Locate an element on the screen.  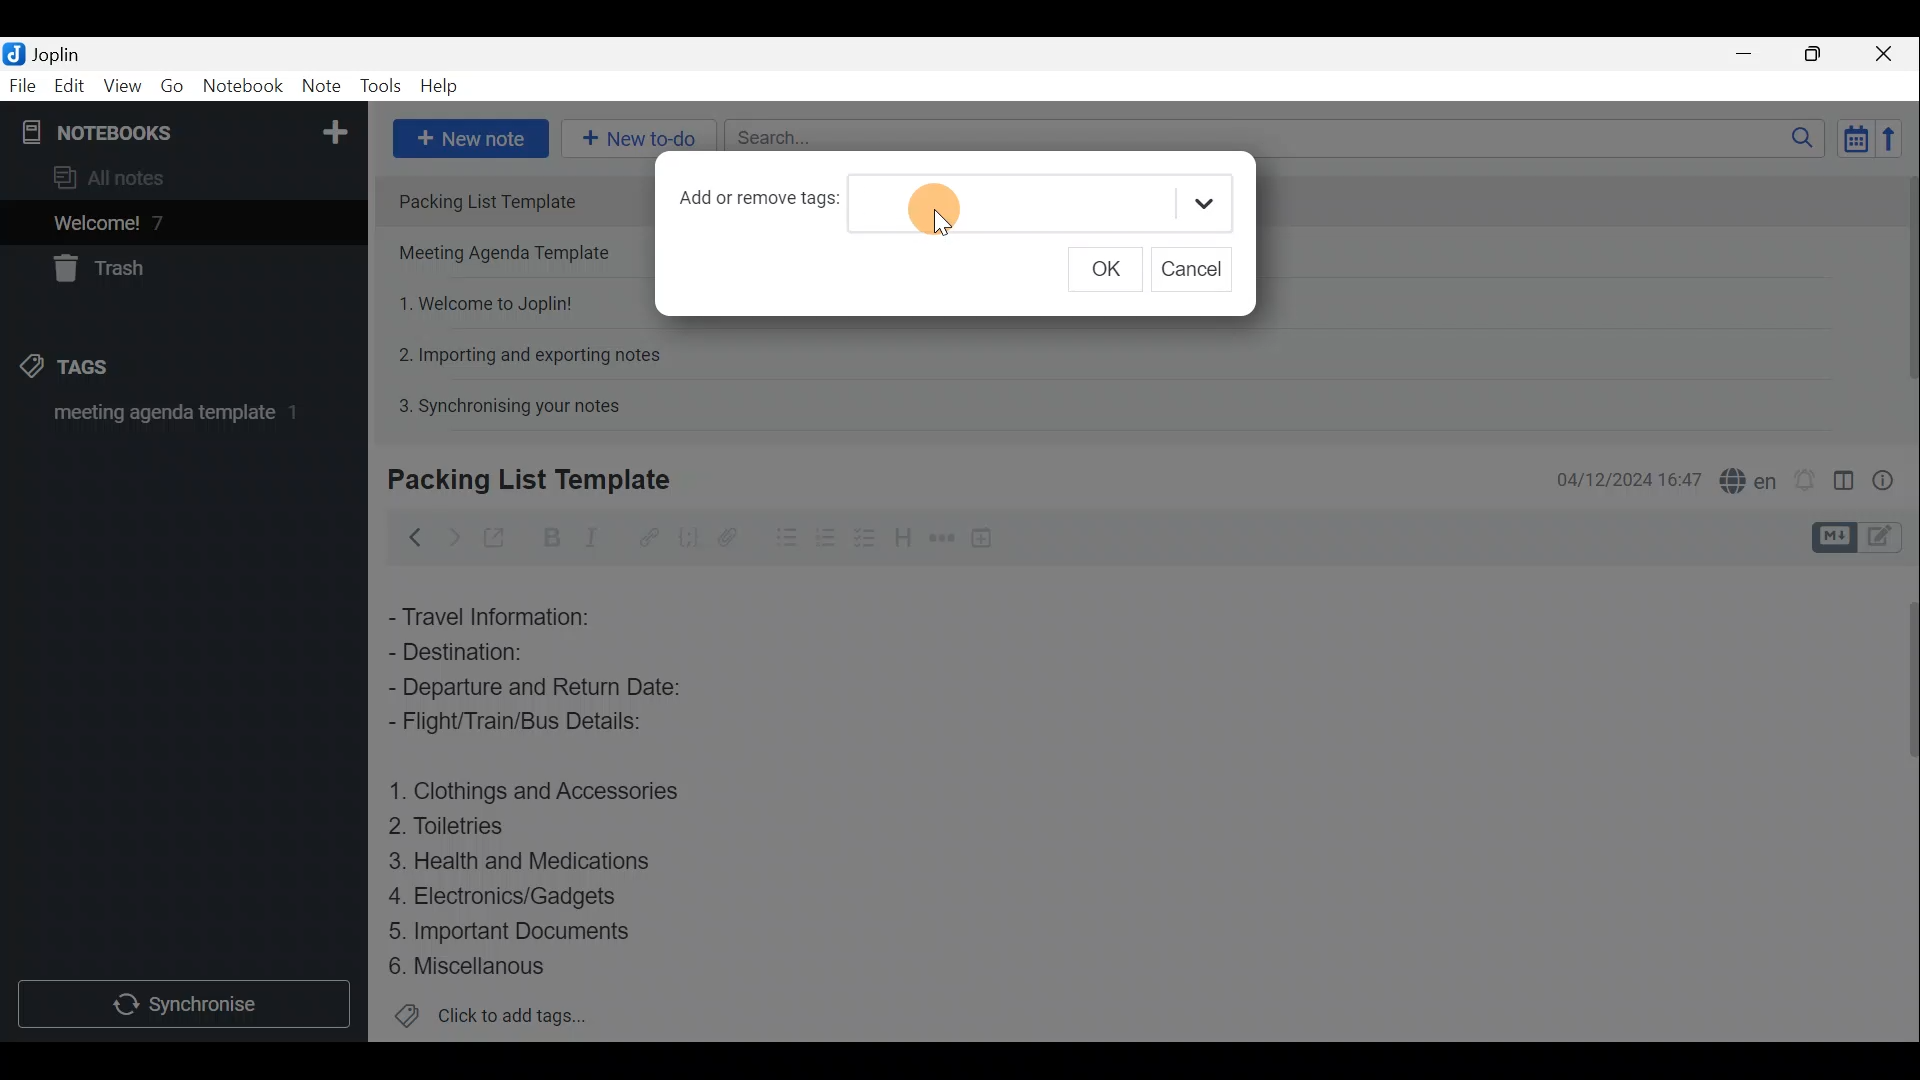
Tools is located at coordinates (383, 87).